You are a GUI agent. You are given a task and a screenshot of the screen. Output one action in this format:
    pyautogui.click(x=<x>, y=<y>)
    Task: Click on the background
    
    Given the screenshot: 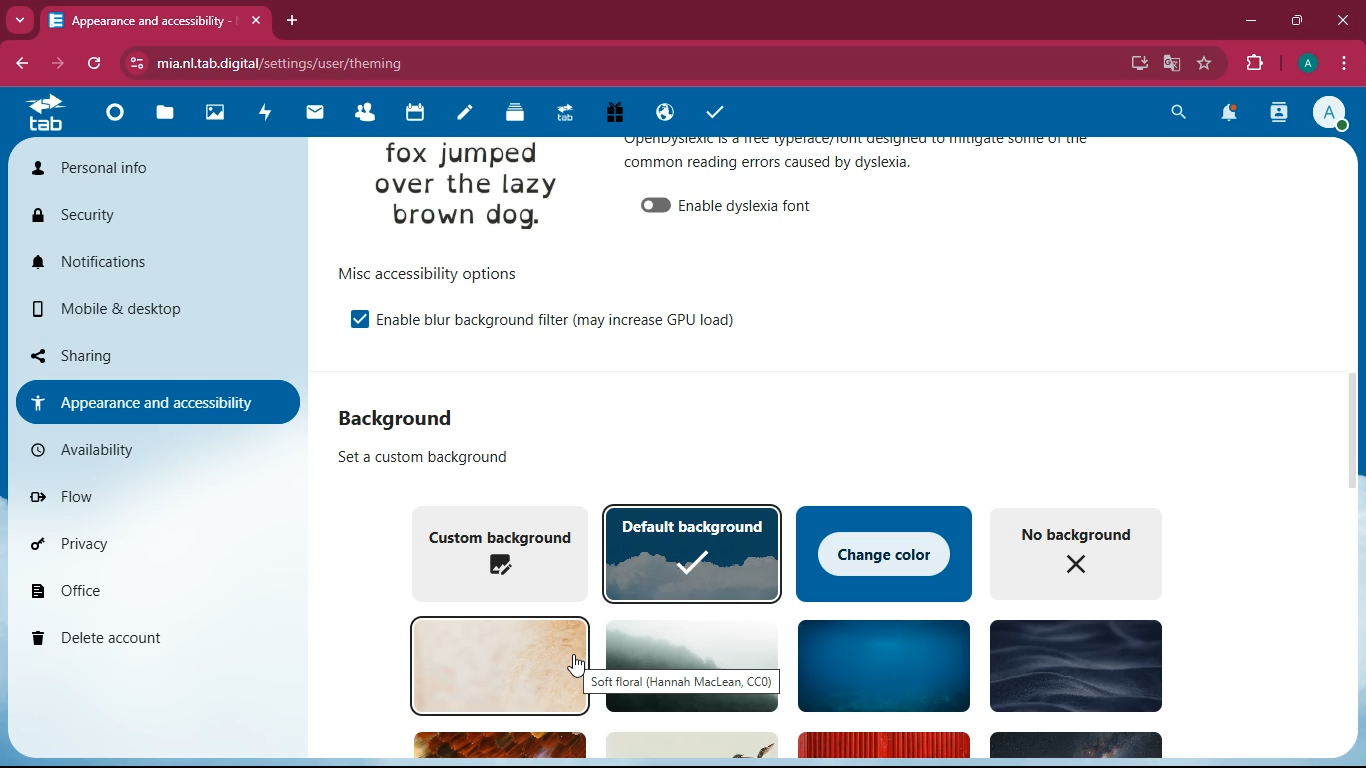 What is the action you would take?
    pyautogui.click(x=406, y=417)
    